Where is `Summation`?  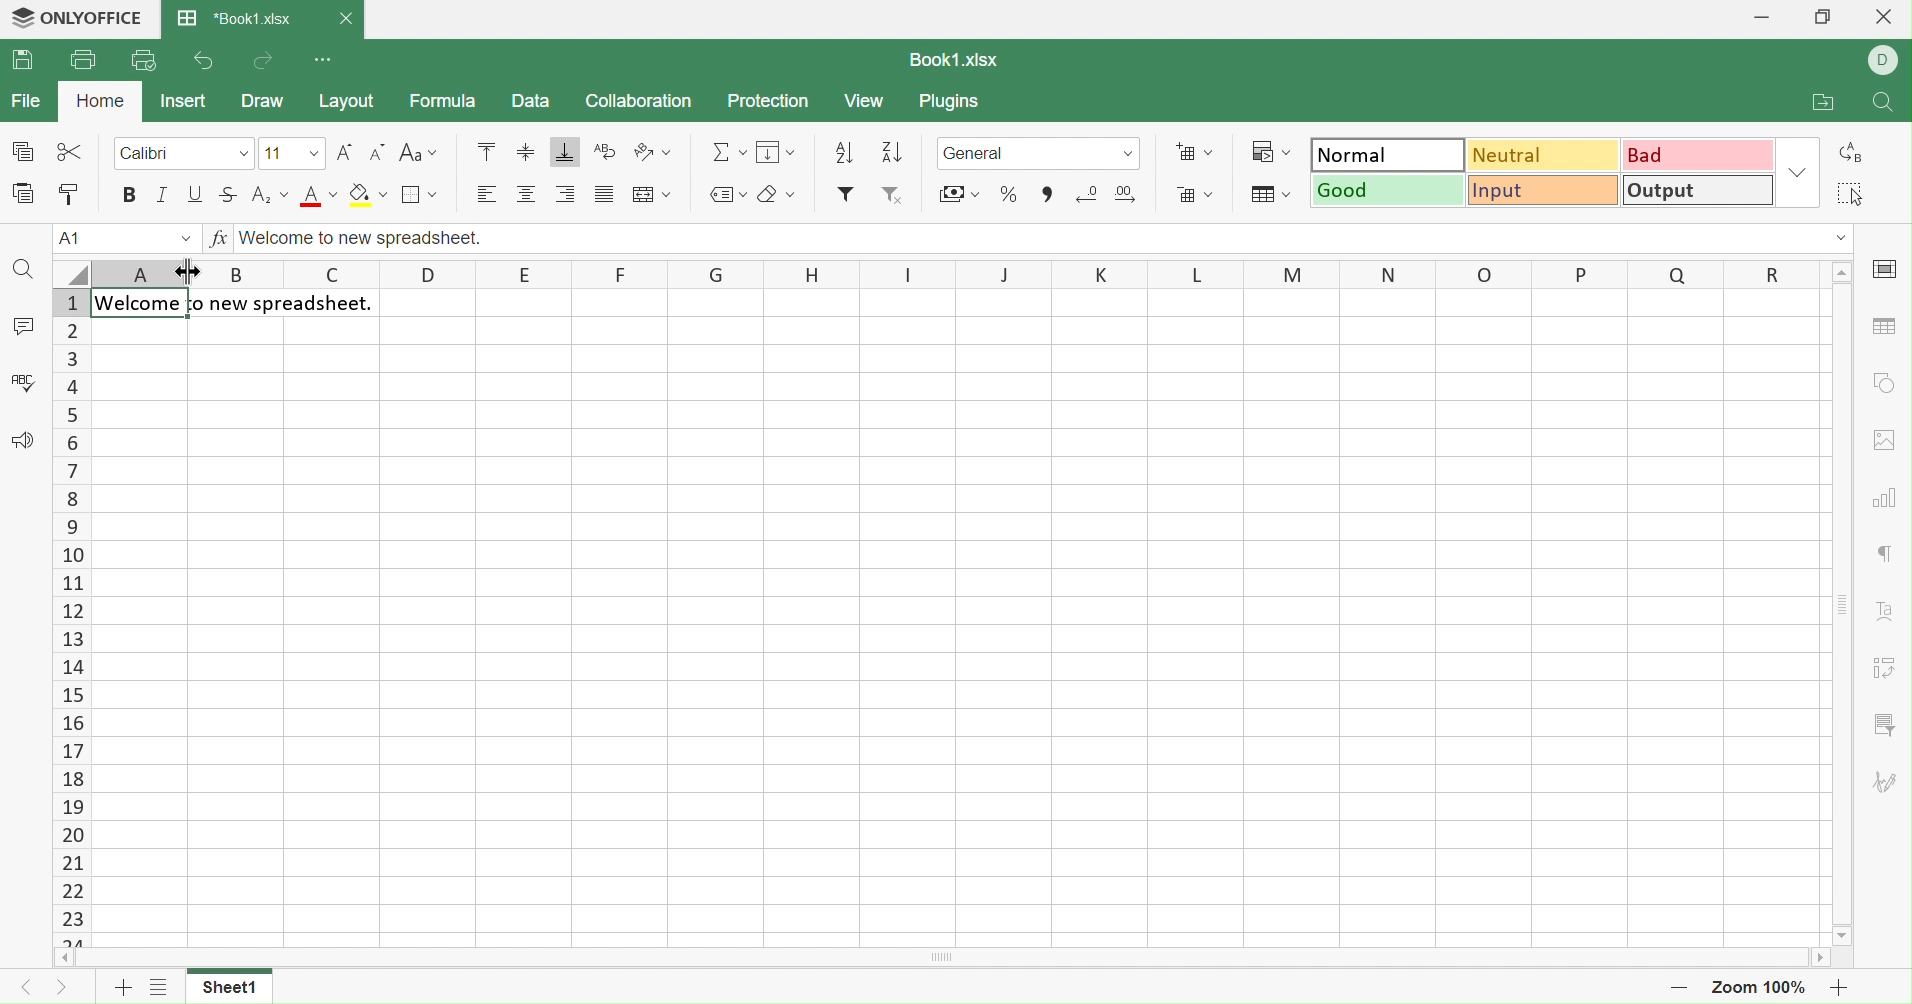
Summation is located at coordinates (728, 149).